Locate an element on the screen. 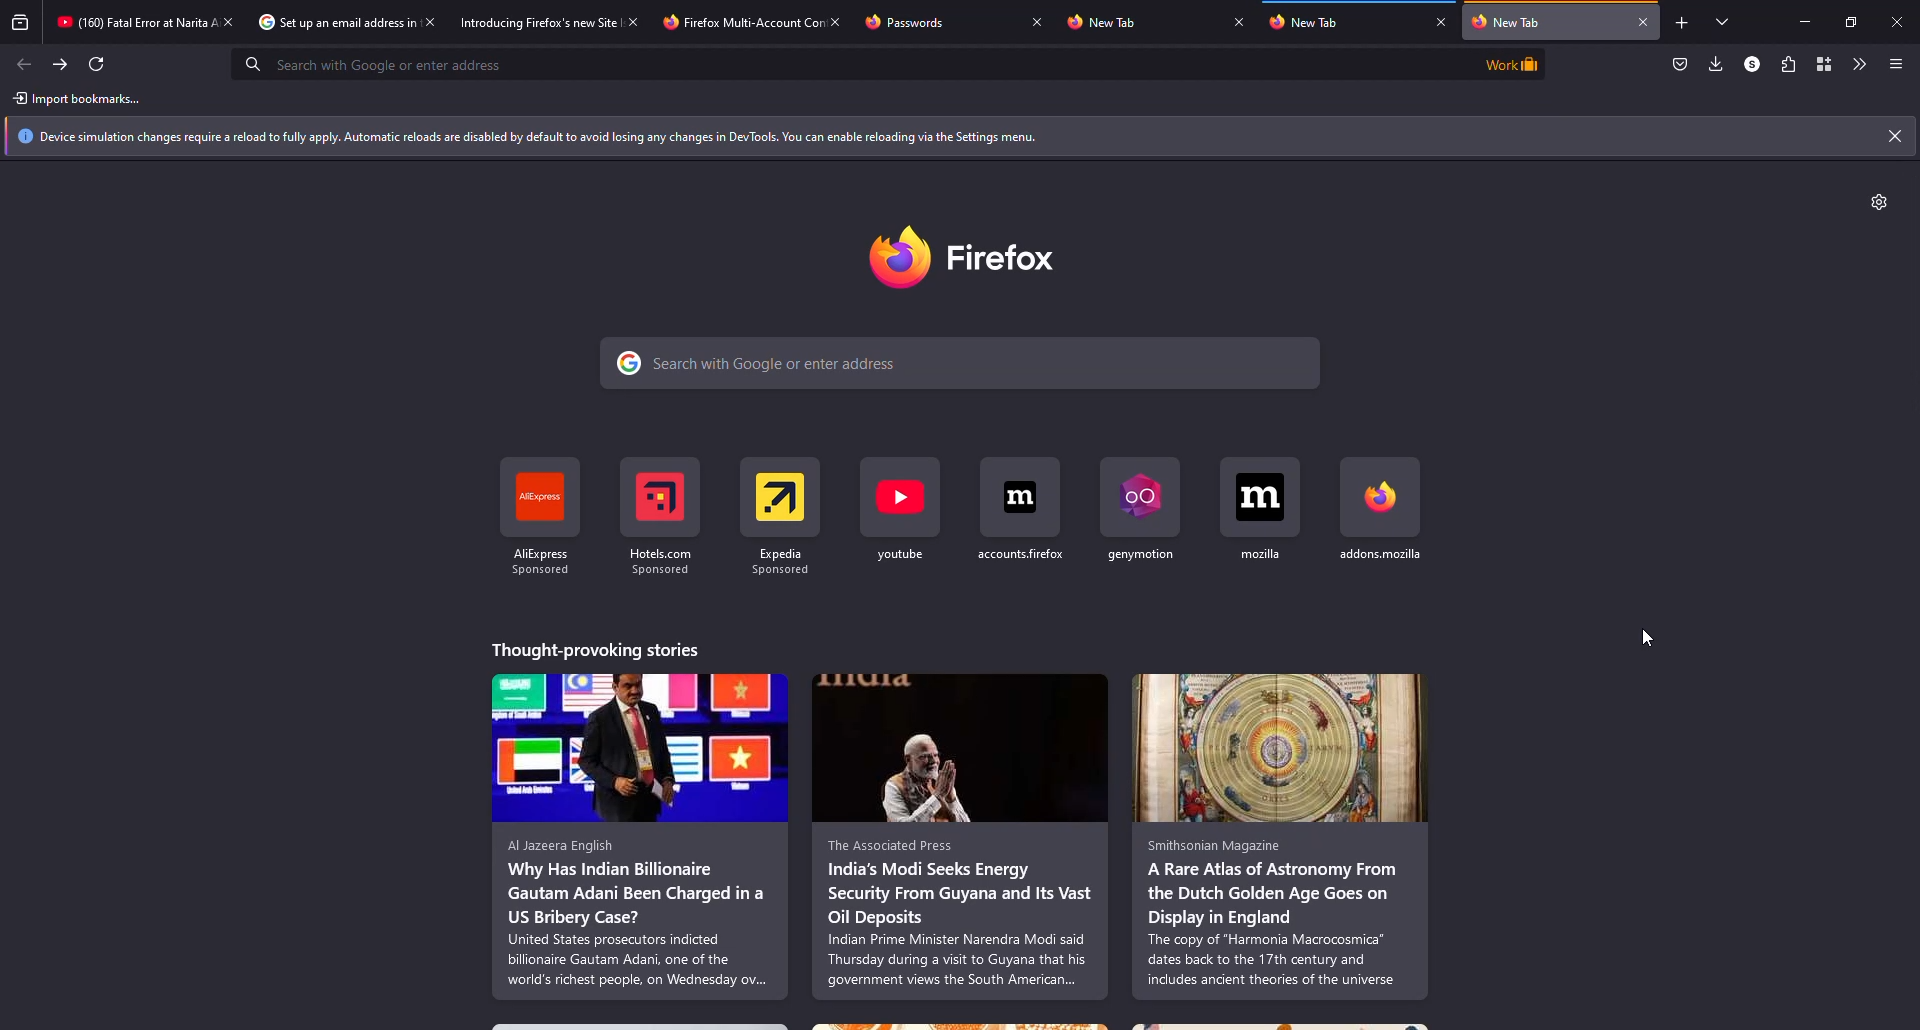 The image size is (1920, 1030). Expedia shortcut is located at coordinates (781, 517).